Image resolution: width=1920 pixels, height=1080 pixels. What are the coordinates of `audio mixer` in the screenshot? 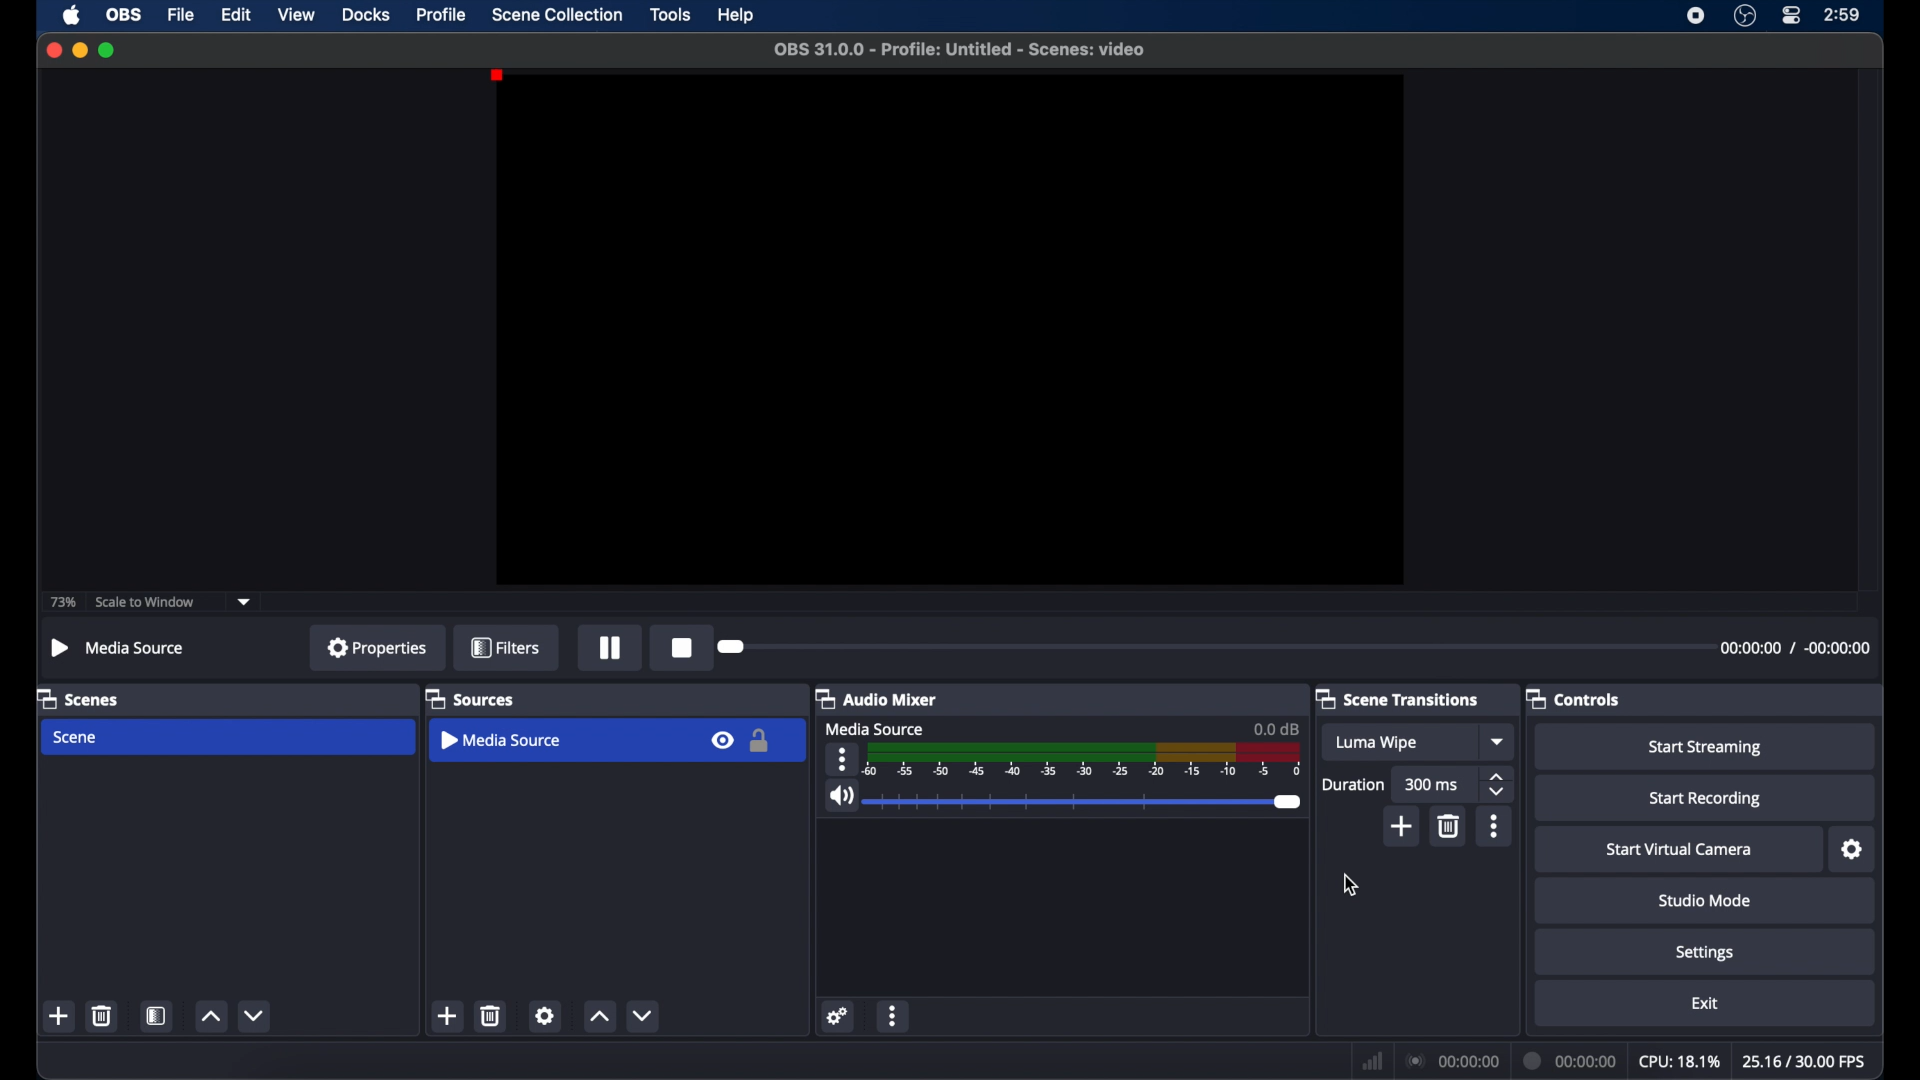 It's located at (877, 698).